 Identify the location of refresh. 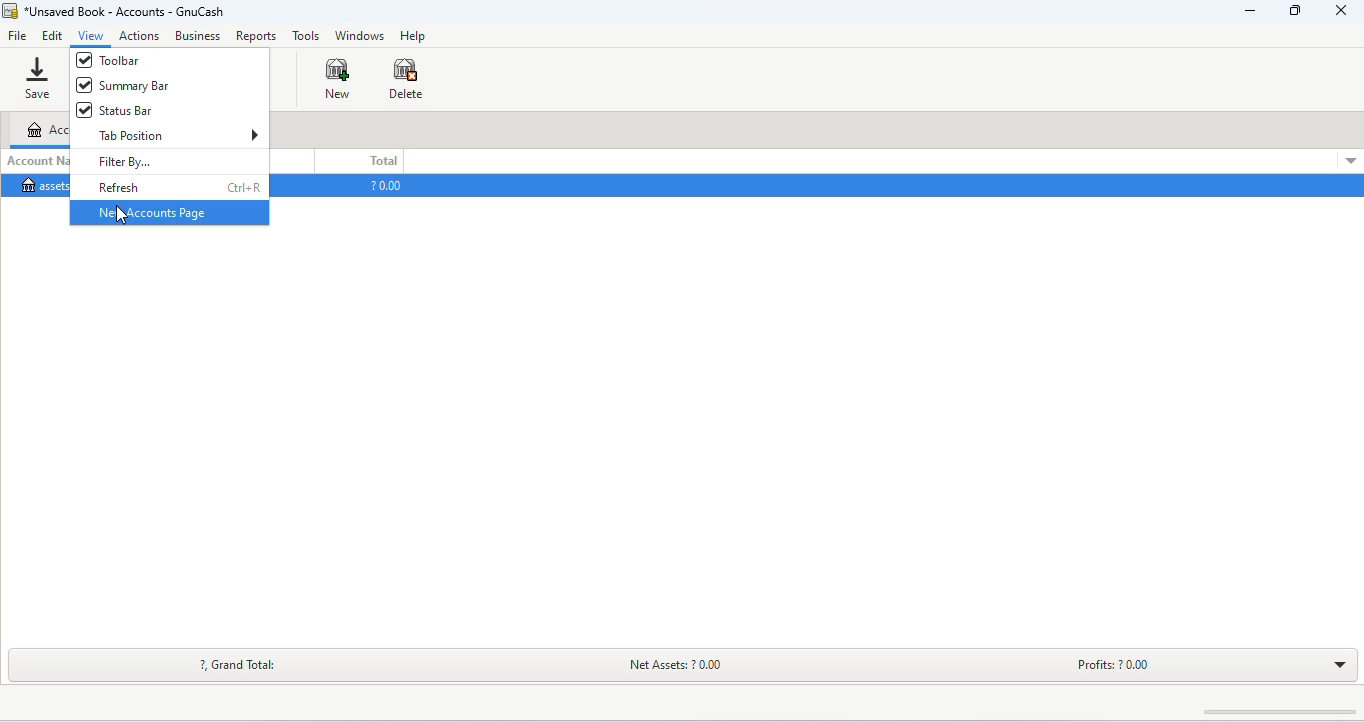
(178, 187).